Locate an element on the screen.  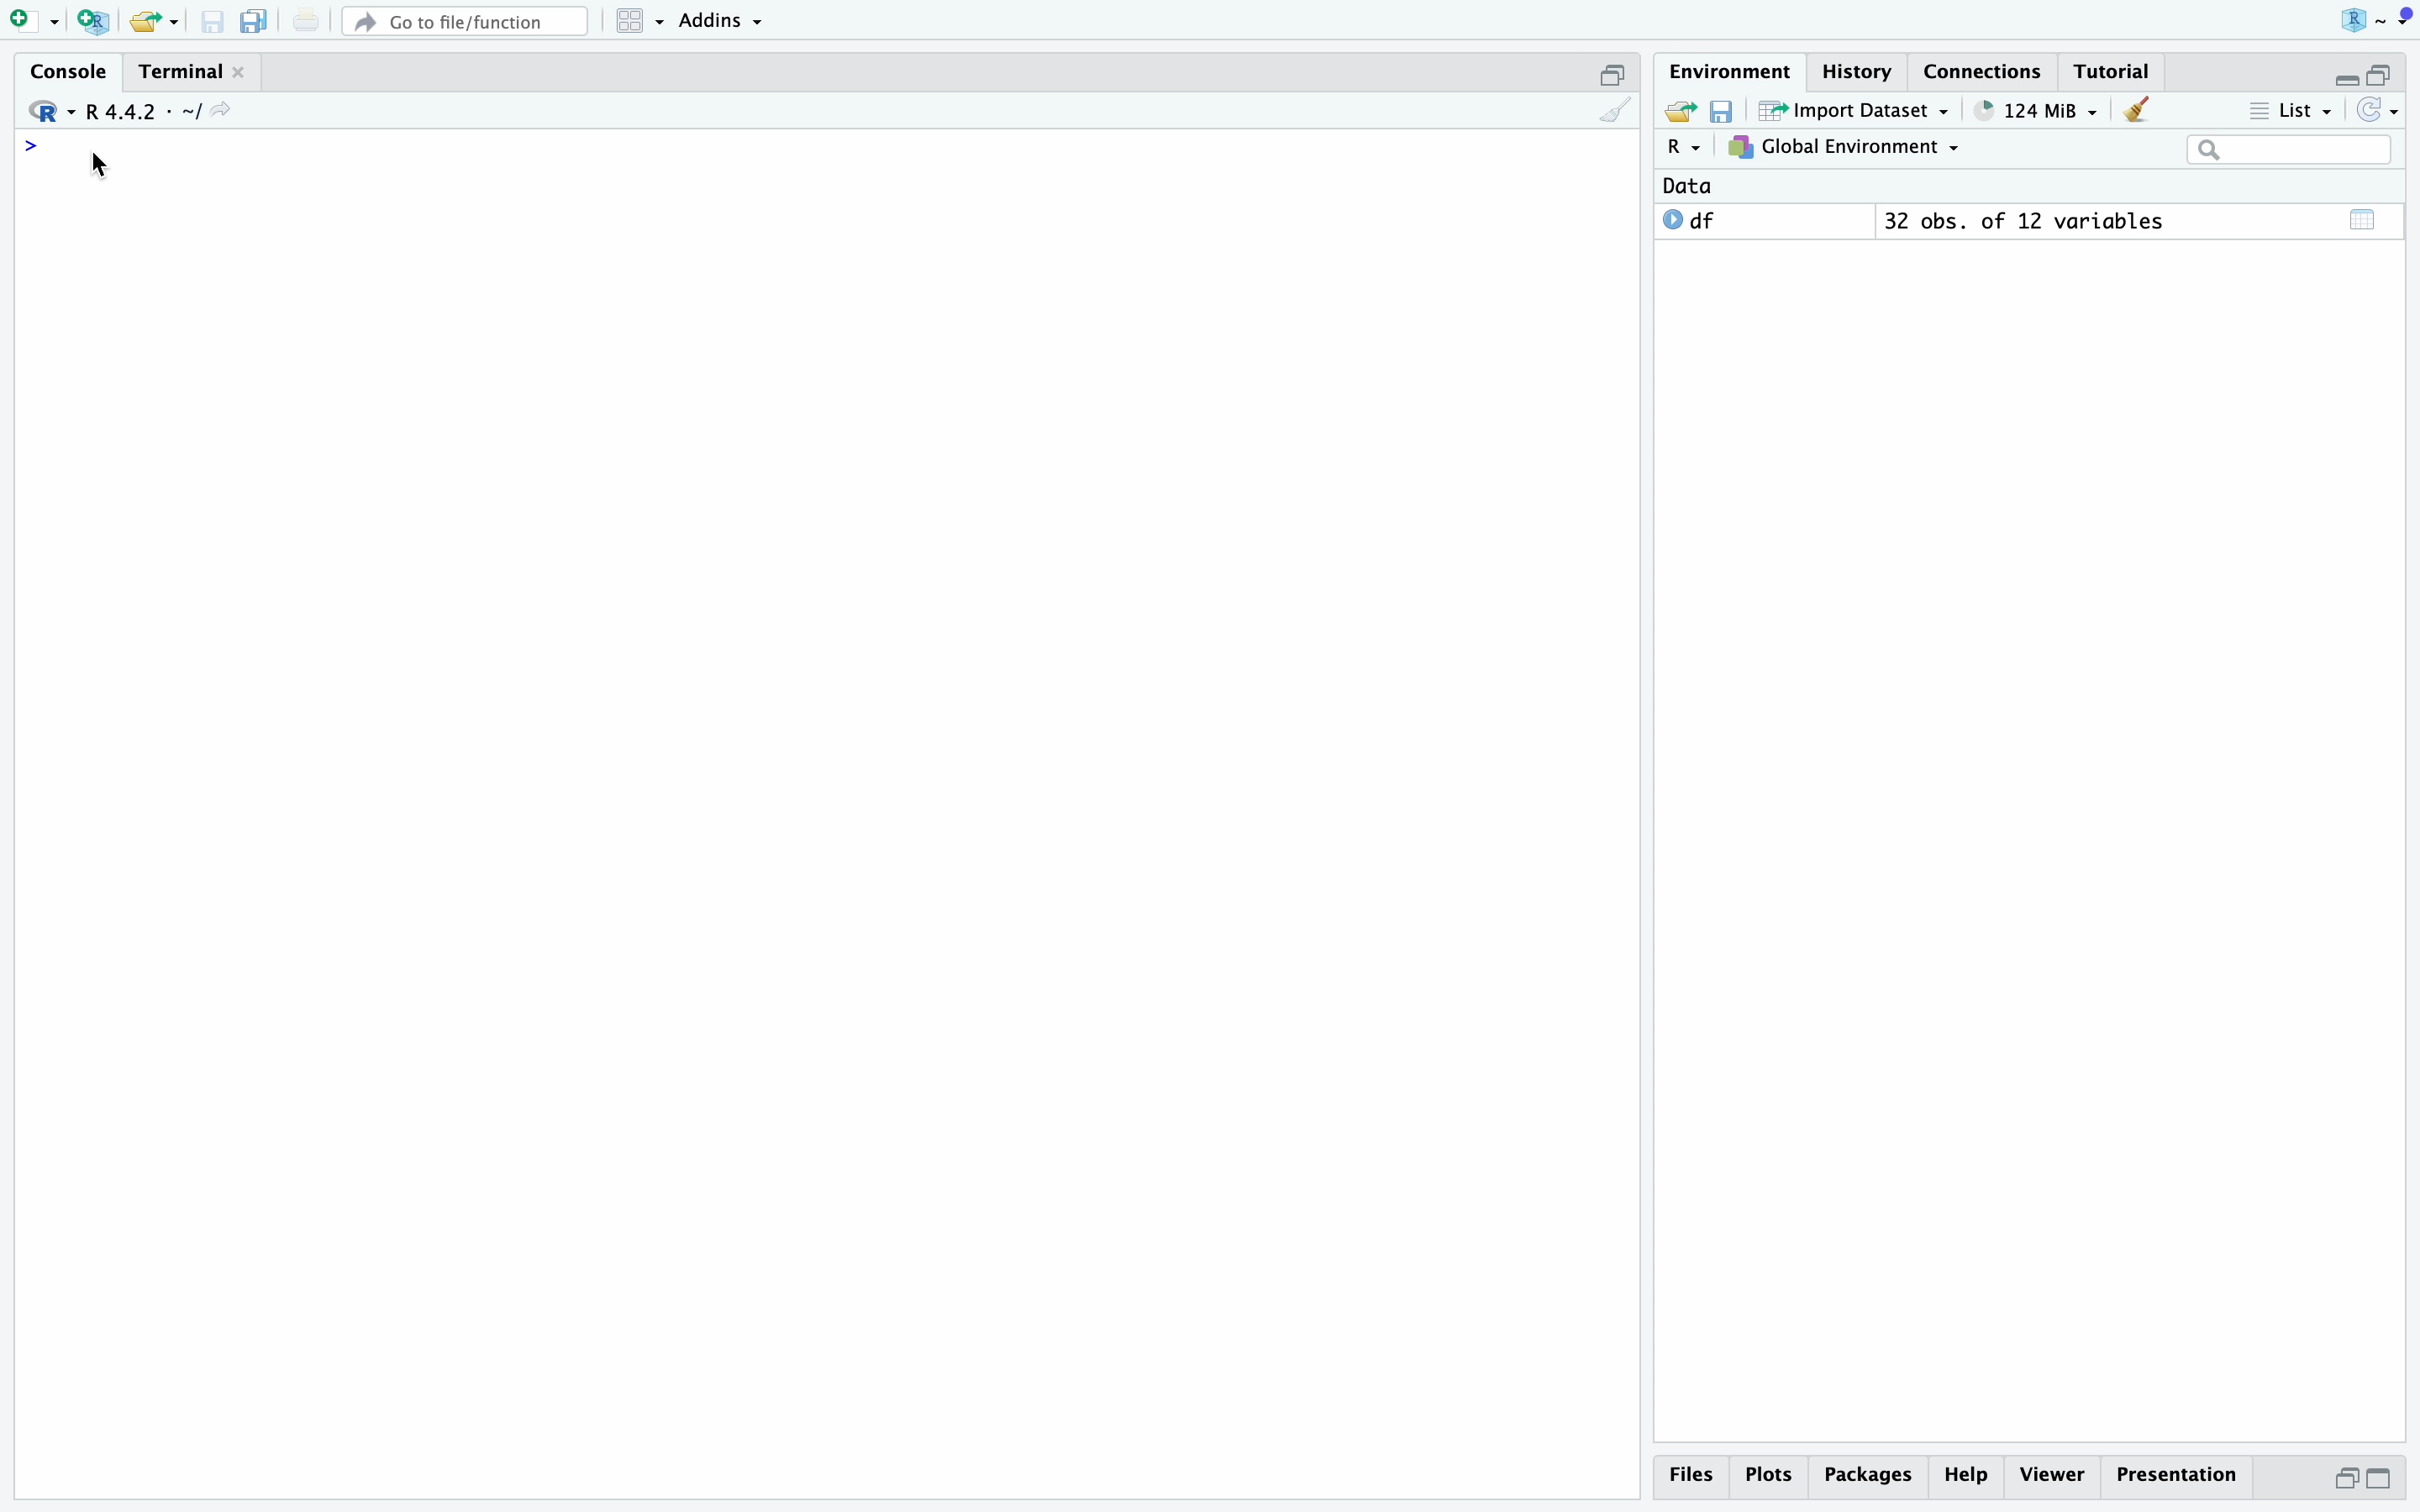
open in separate window is located at coordinates (1614, 75).